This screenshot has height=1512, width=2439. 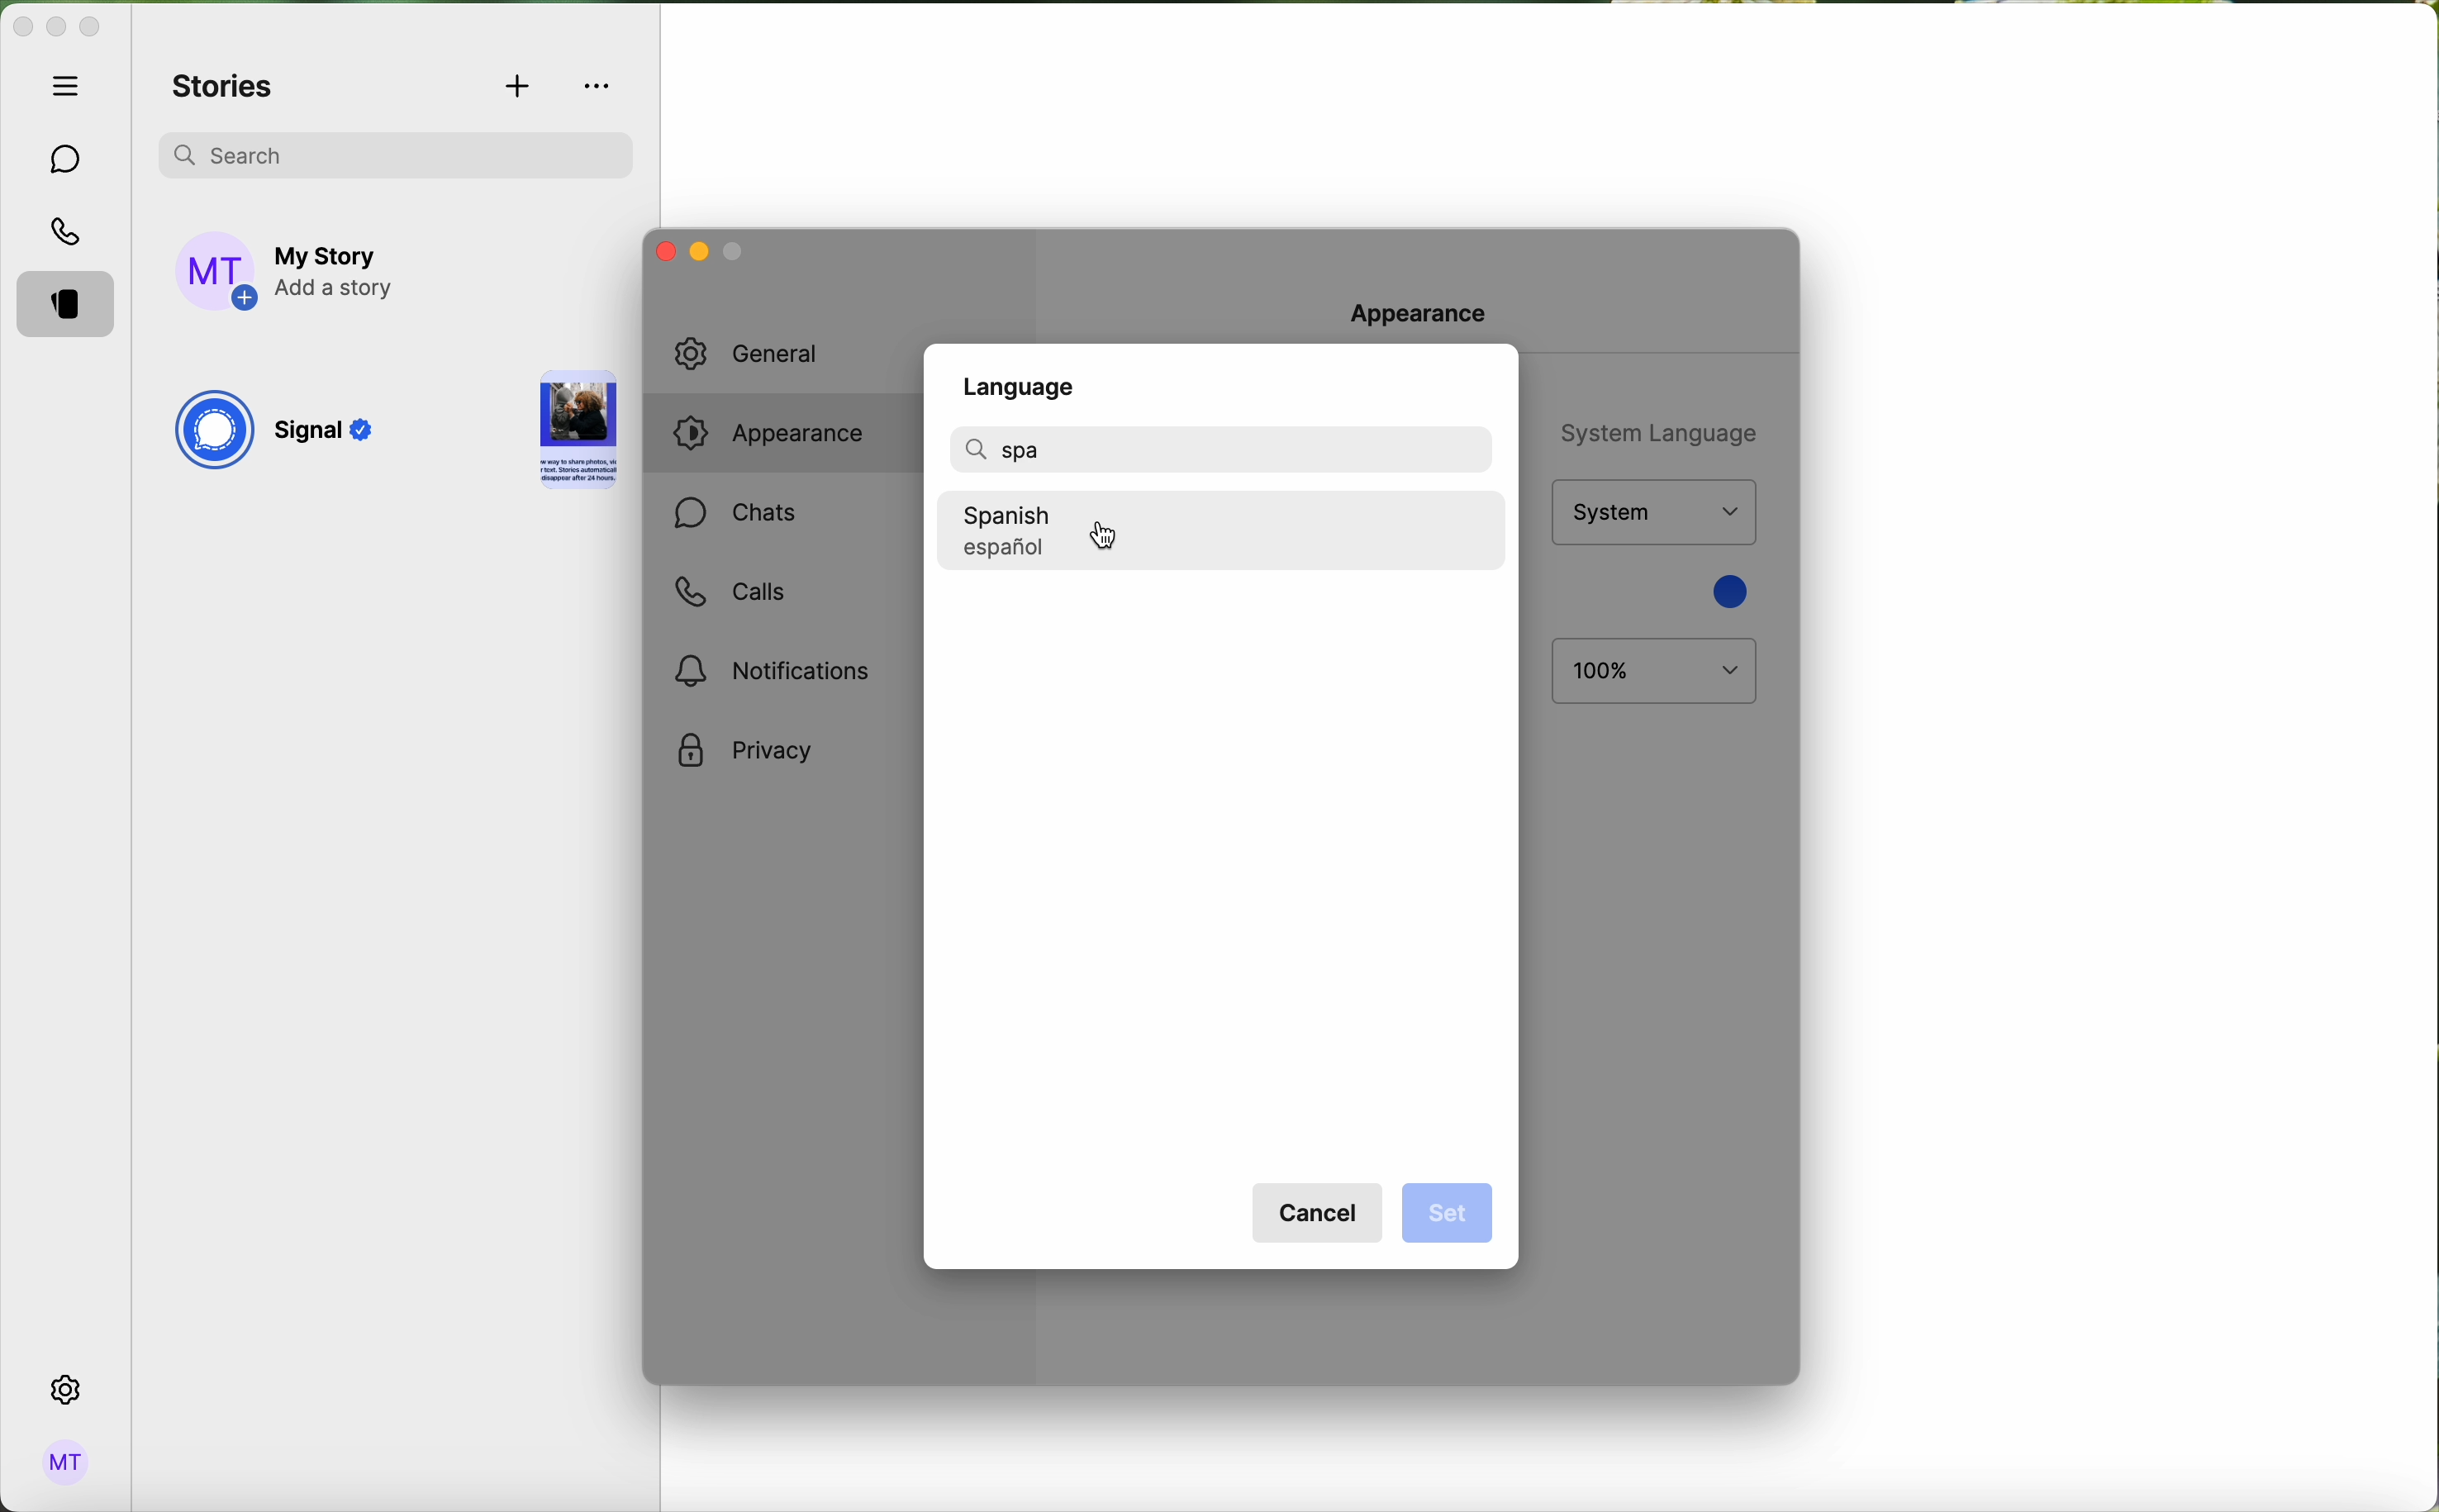 I want to click on spa, so click(x=1009, y=448).